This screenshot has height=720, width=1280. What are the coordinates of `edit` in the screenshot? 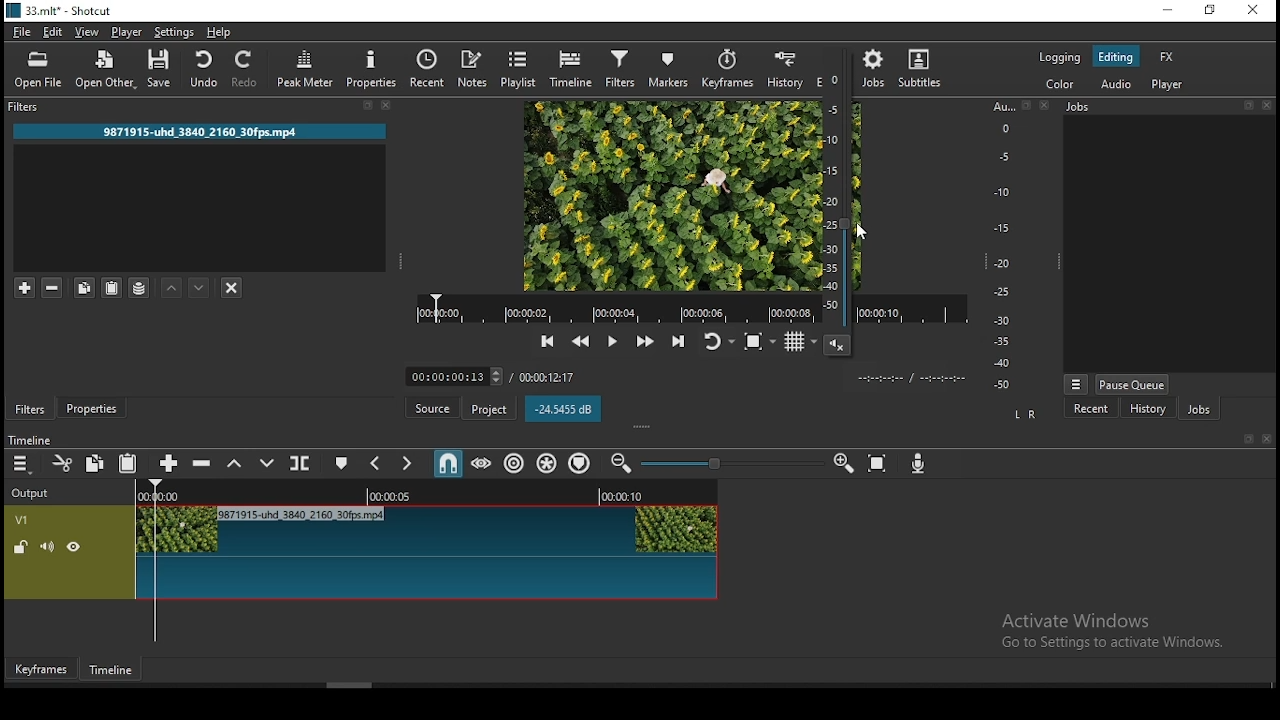 It's located at (56, 31).